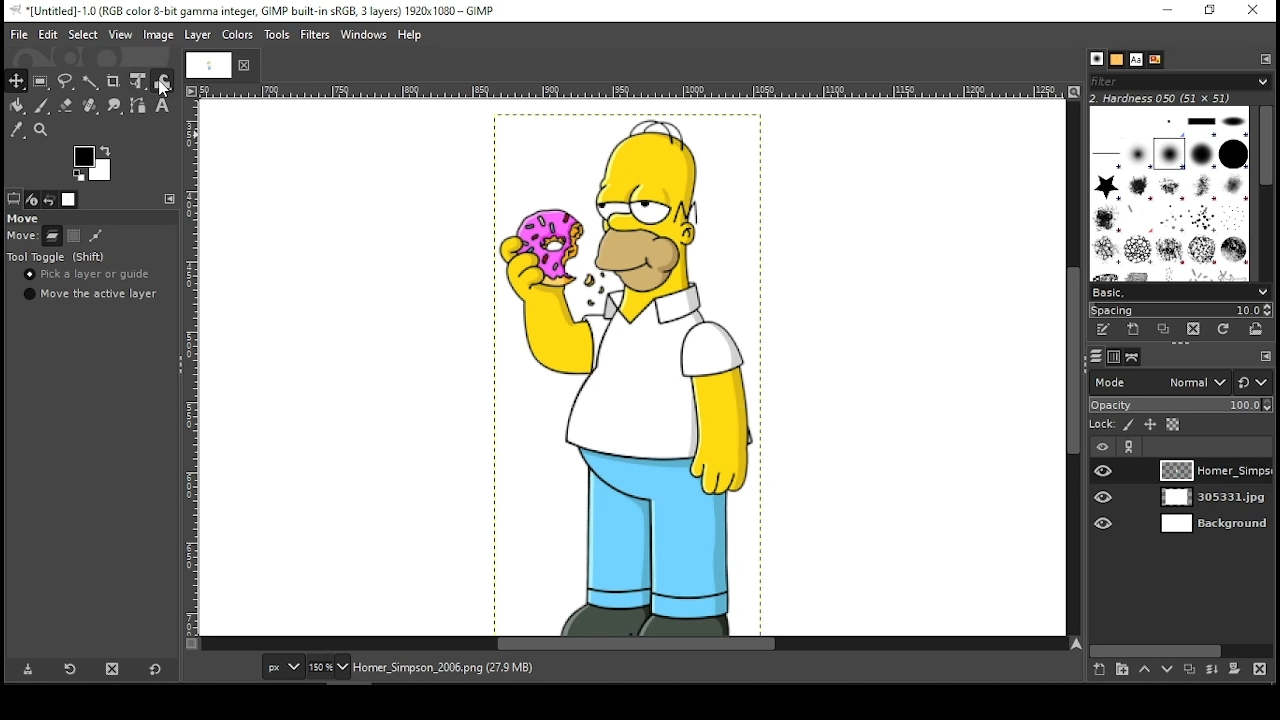  Describe the element at coordinates (1150, 424) in the screenshot. I see `lock position and size` at that location.